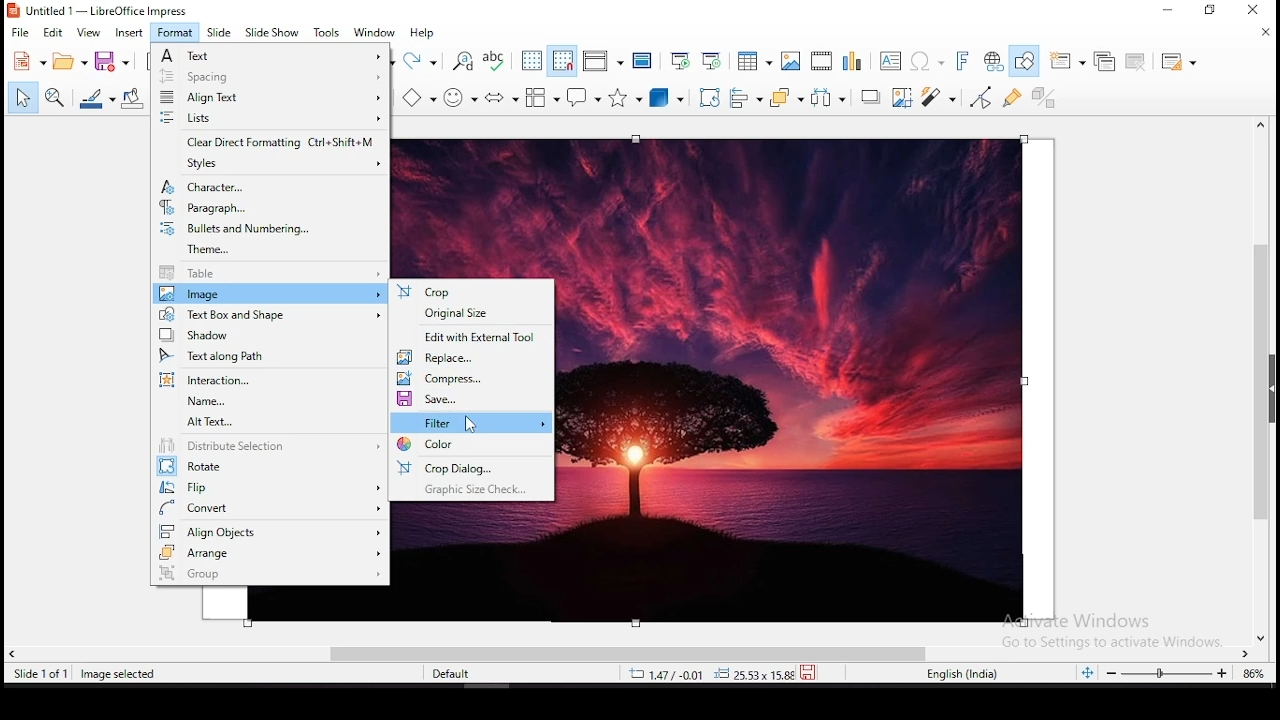 This screenshot has width=1280, height=720. Describe the element at coordinates (1253, 11) in the screenshot. I see `close window` at that location.